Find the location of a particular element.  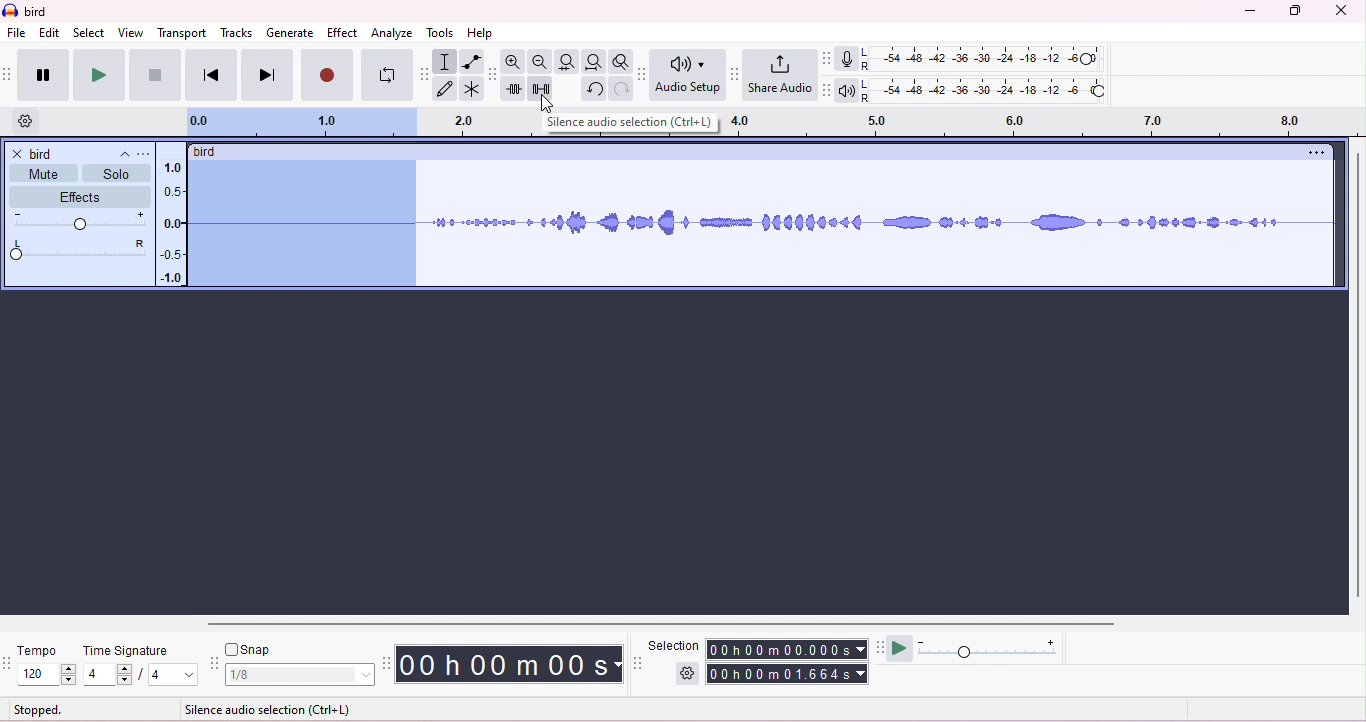

help is located at coordinates (481, 33).